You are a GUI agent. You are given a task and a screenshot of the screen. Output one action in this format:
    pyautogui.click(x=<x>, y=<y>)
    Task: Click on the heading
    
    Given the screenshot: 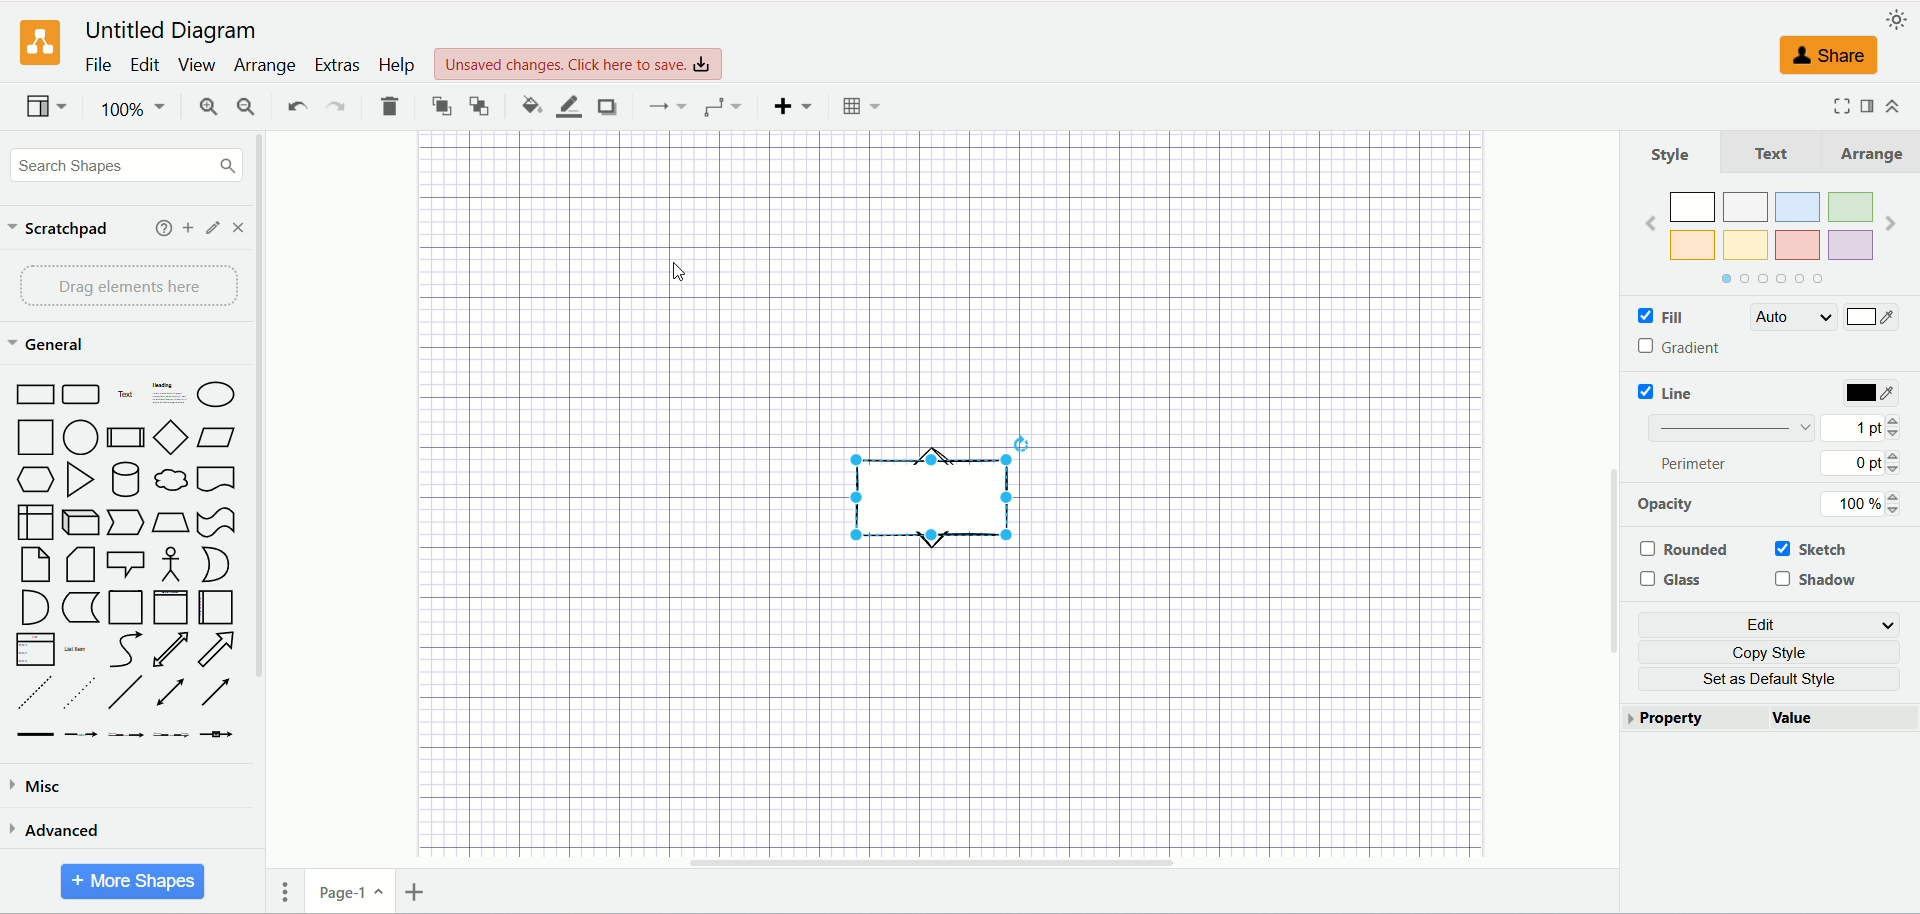 What is the action you would take?
    pyautogui.click(x=168, y=393)
    